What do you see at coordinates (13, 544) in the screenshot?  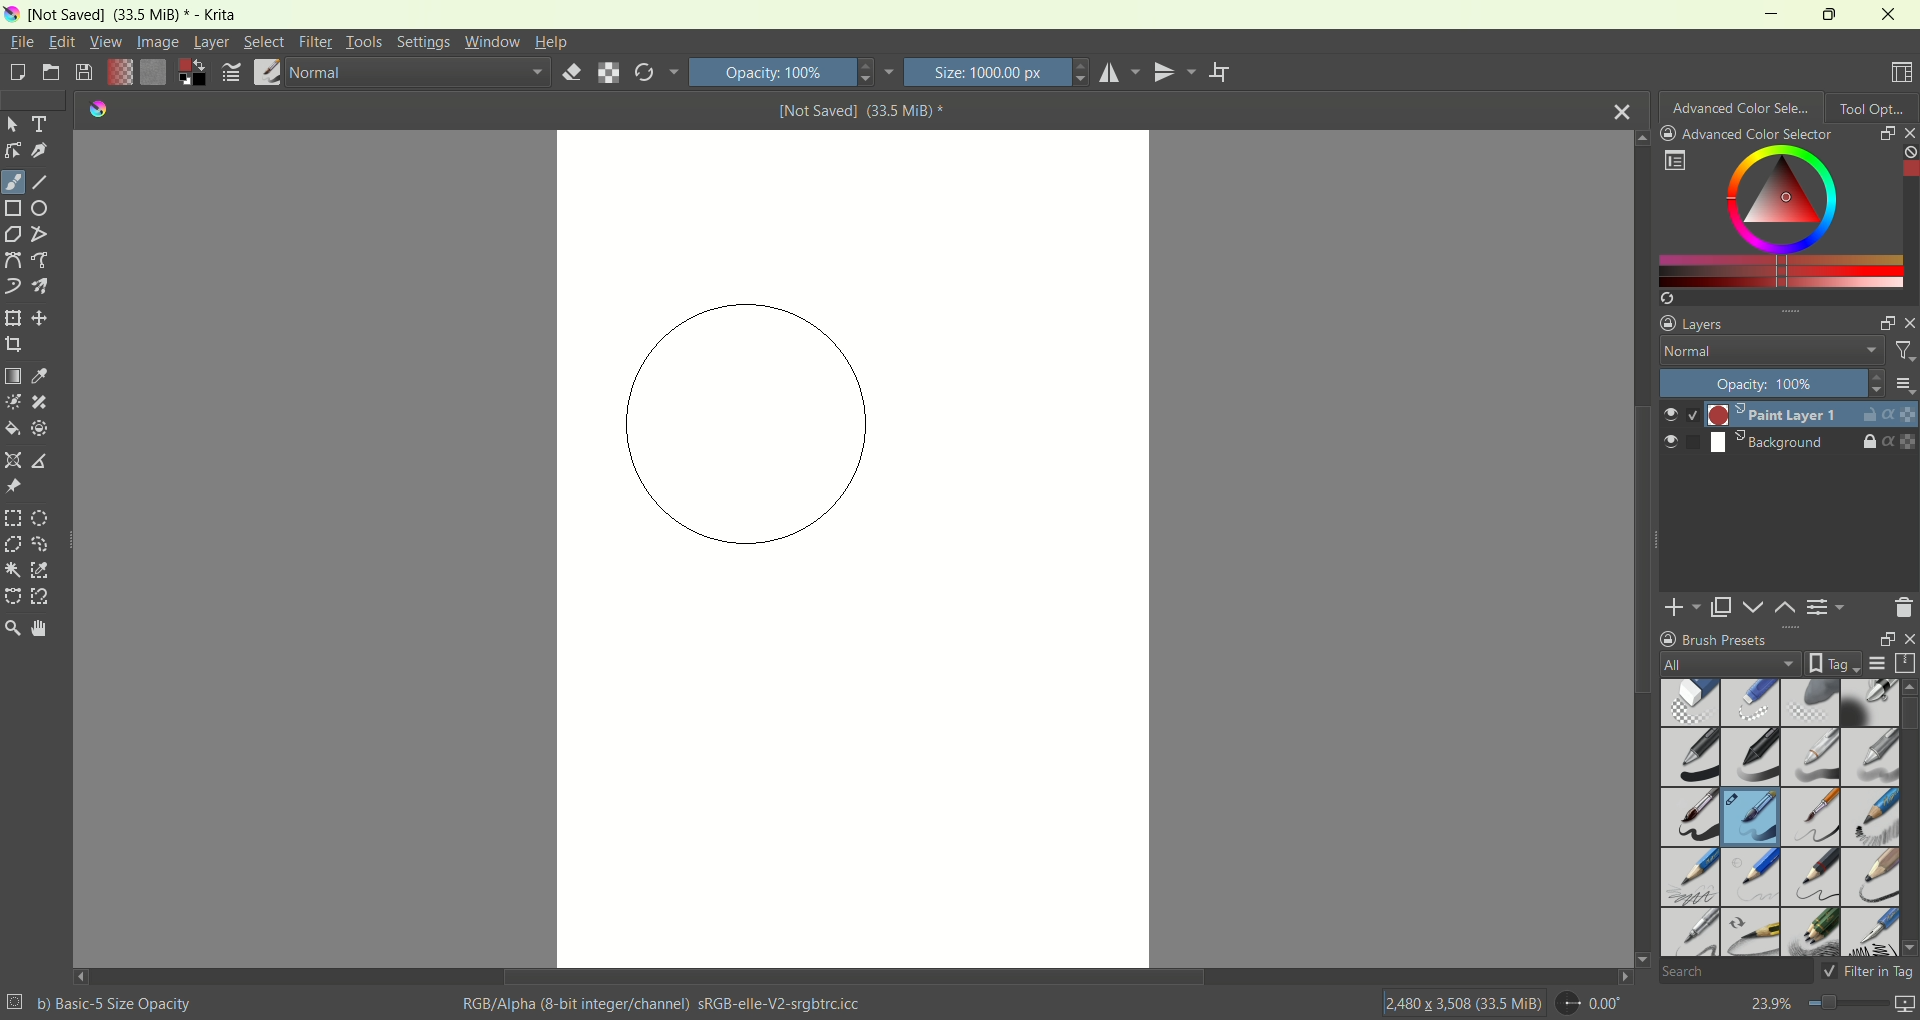 I see `polygonal selection` at bounding box center [13, 544].